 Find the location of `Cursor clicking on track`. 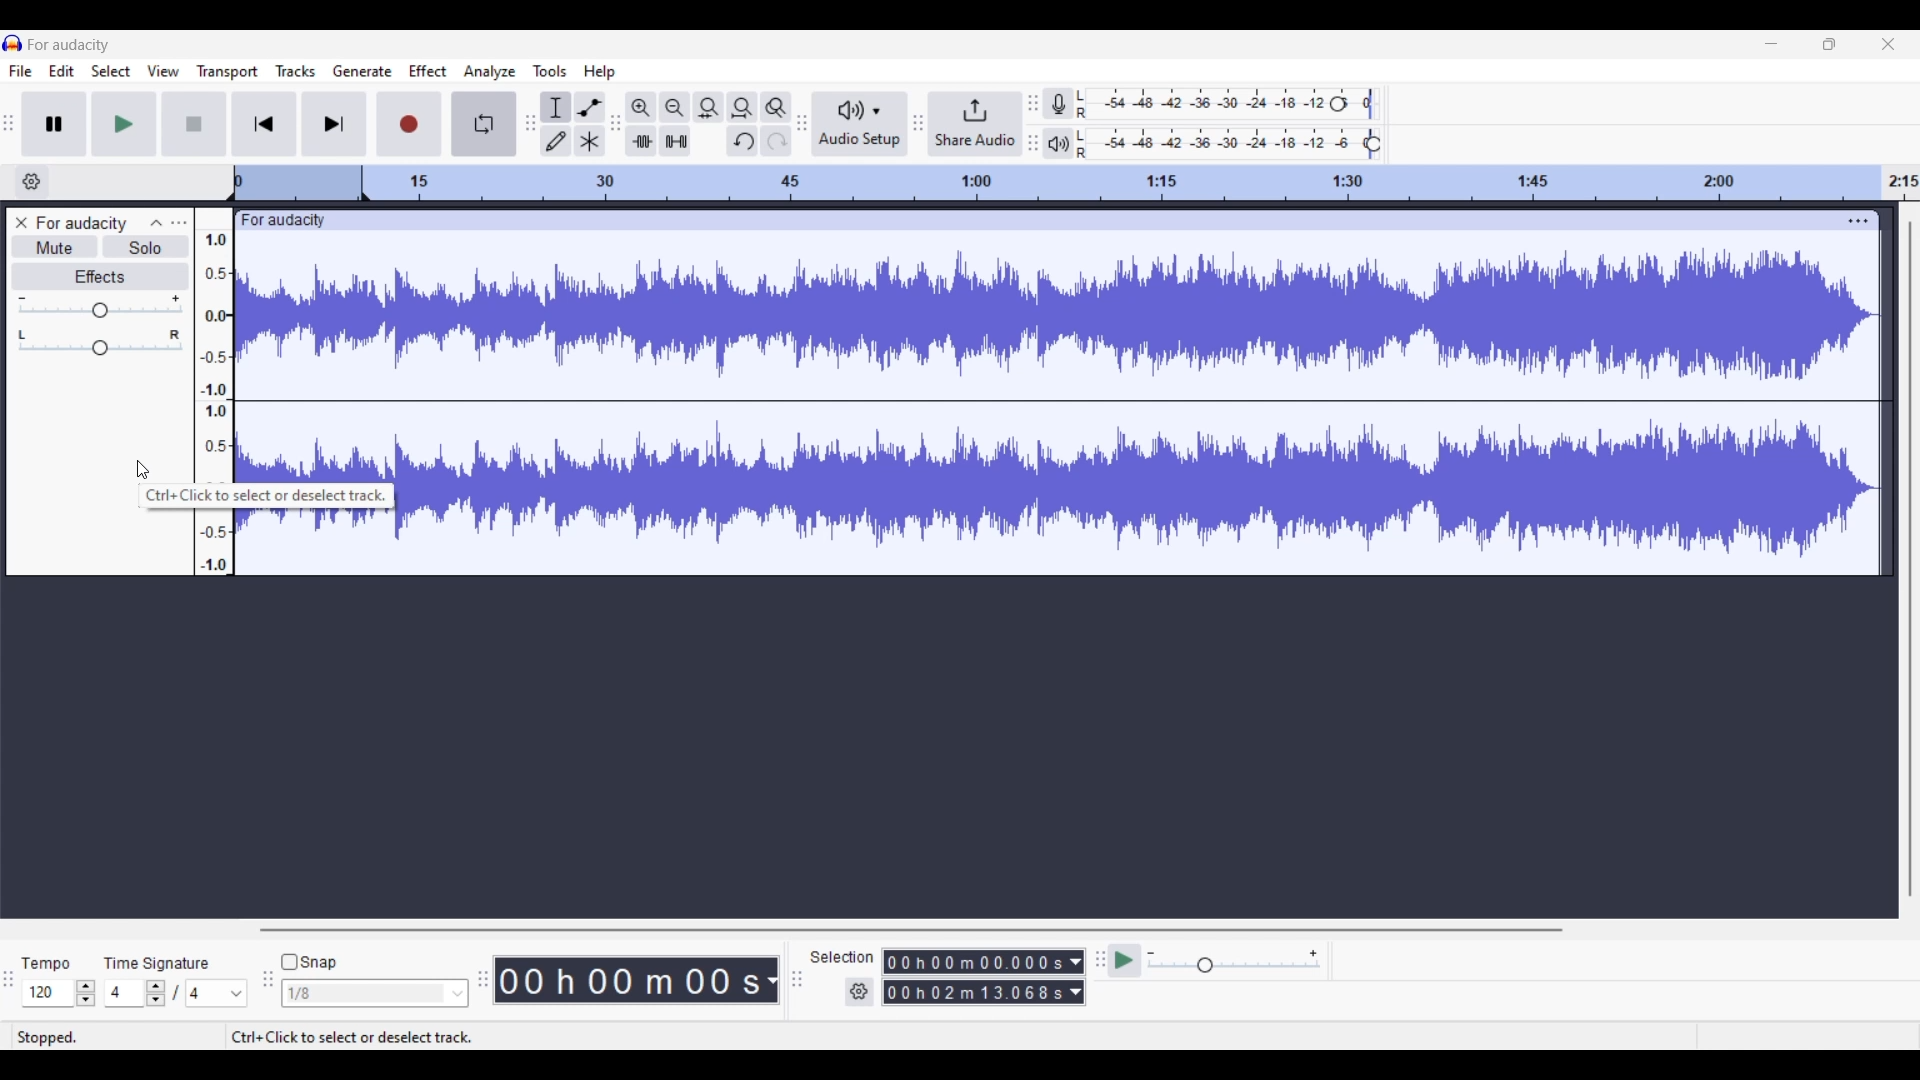

Cursor clicking on track is located at coordinates (142, 470).